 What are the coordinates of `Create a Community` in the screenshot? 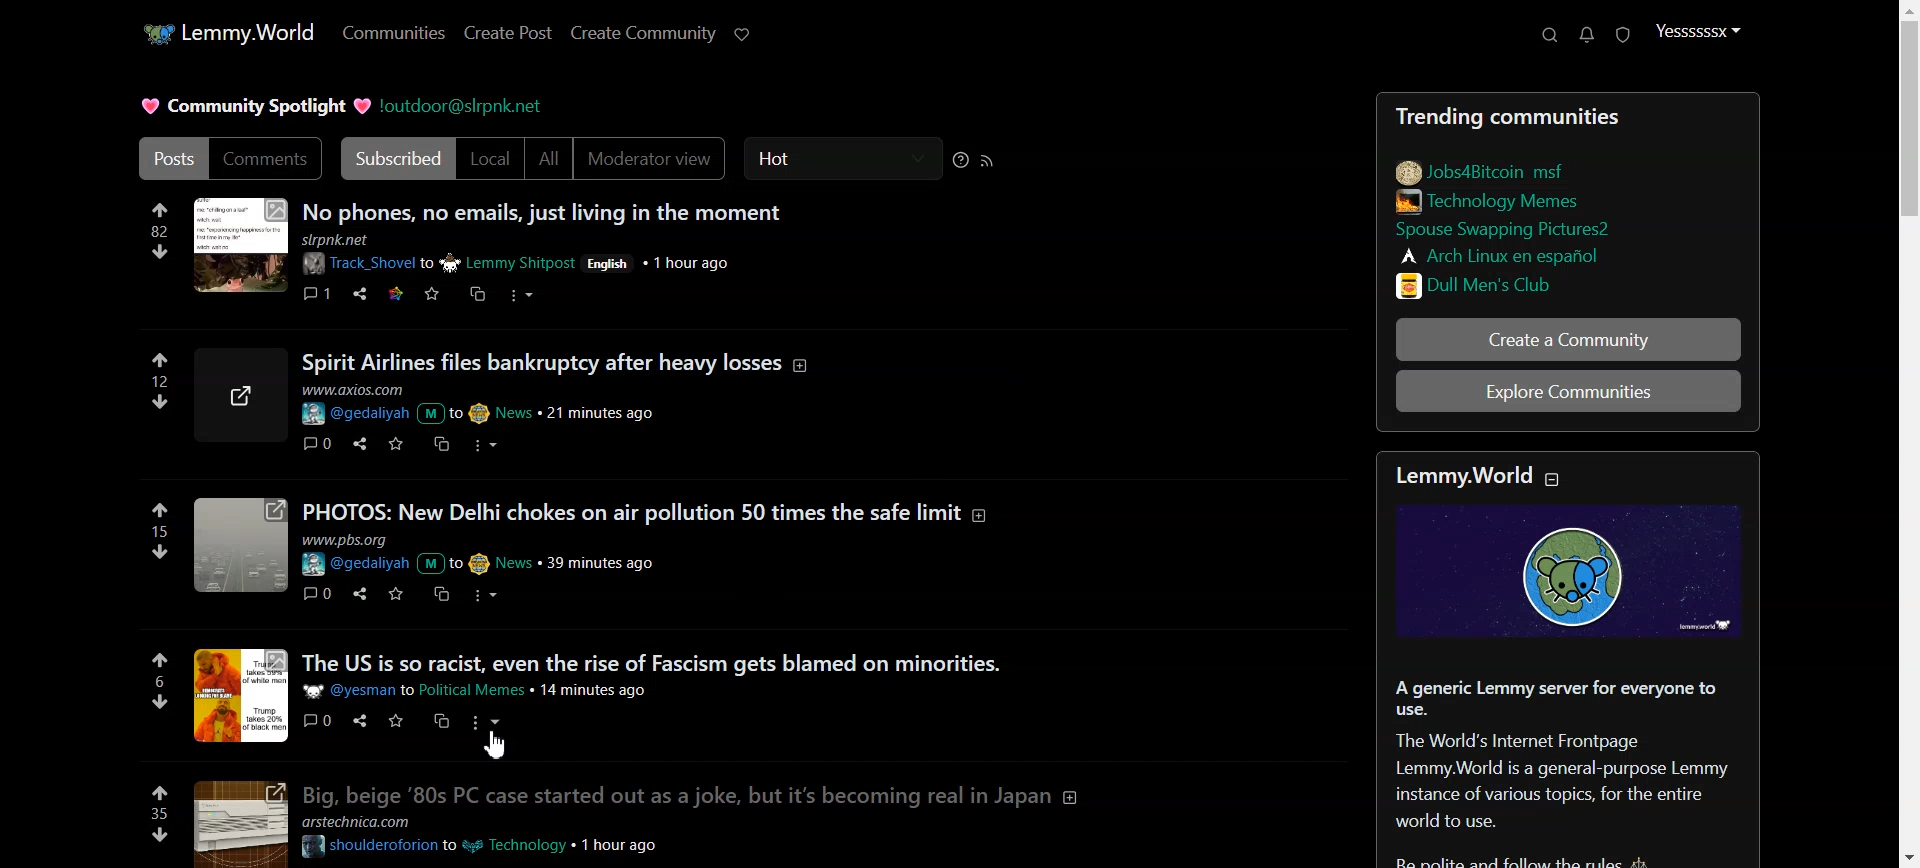 It's located at (1569, 339).